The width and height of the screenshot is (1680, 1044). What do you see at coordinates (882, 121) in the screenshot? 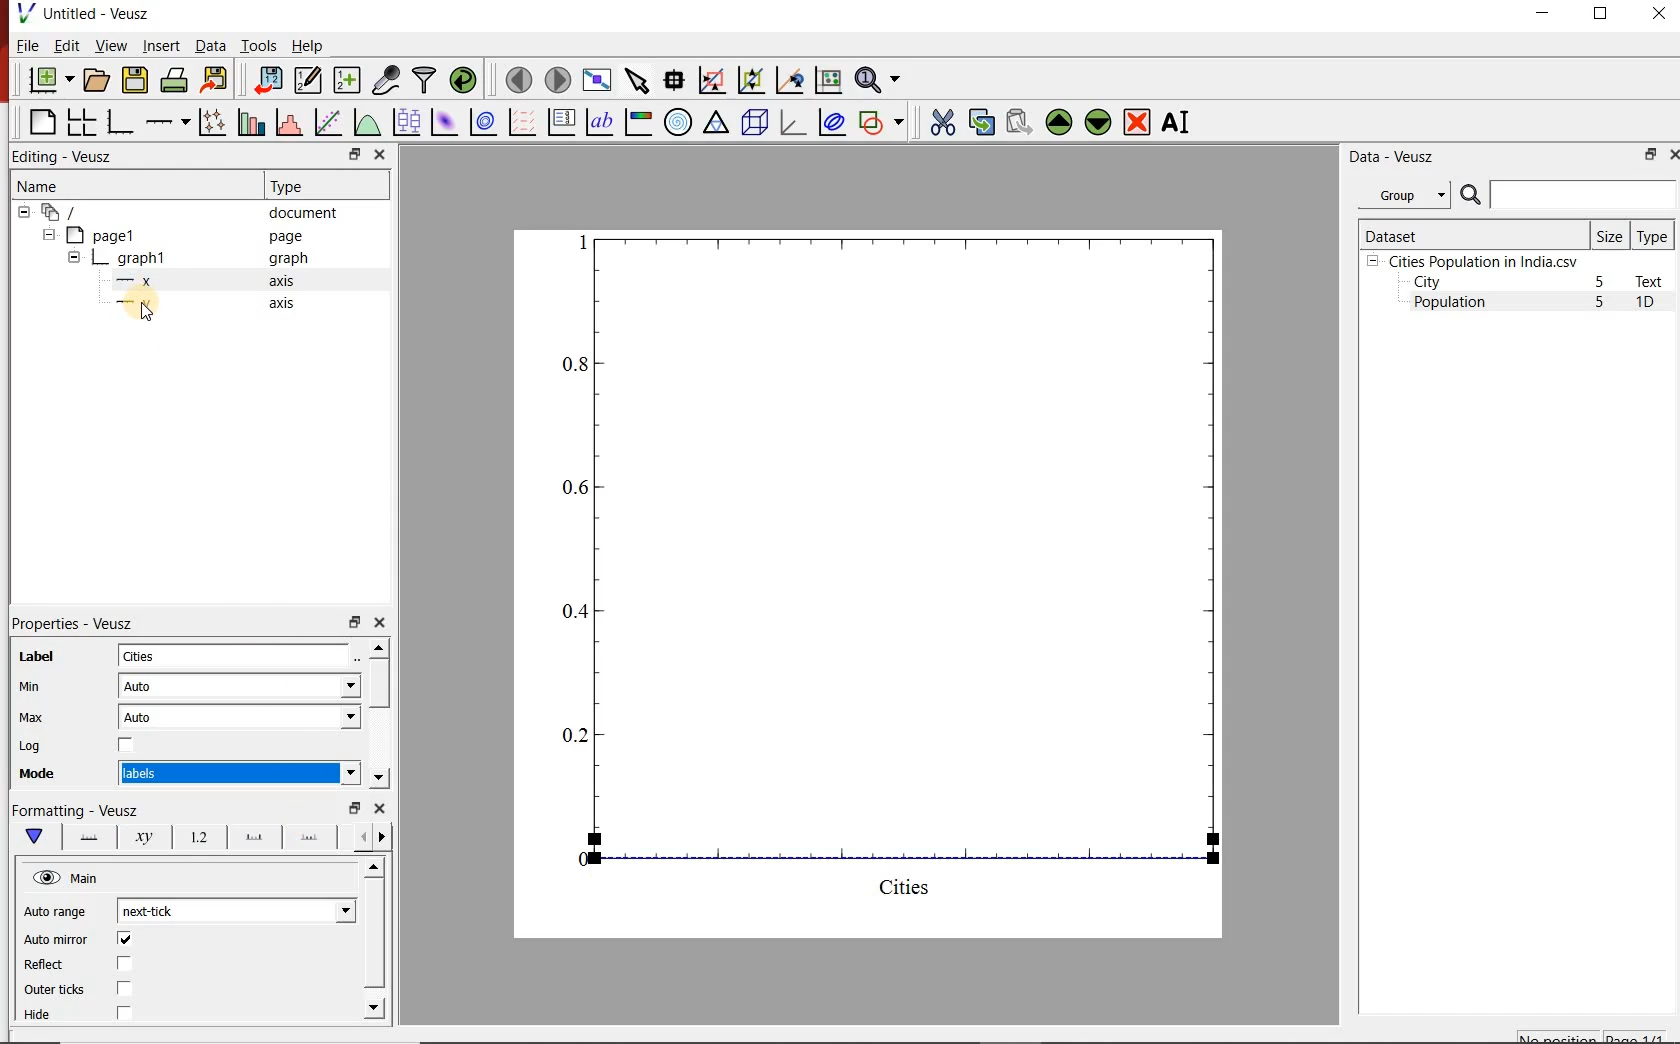
I see `add a shape to the plot` at bounding box center [882, 121].